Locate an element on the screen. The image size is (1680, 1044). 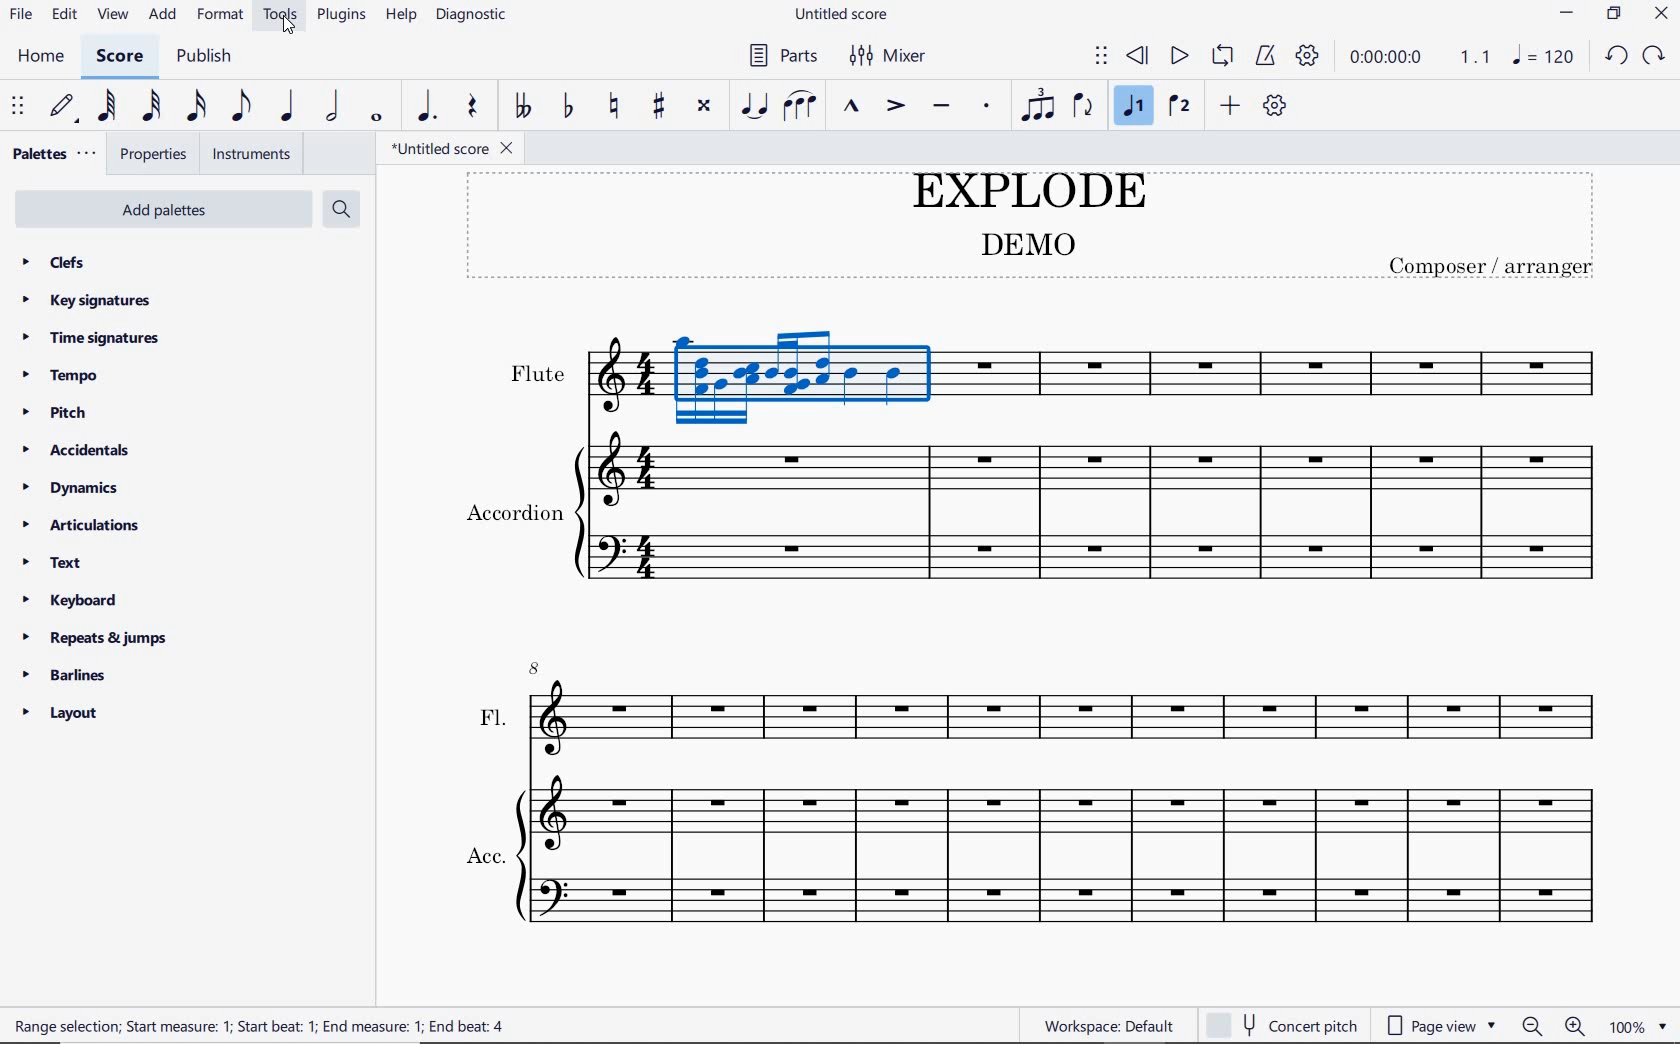
instruments is located at coordinates (251, 155).